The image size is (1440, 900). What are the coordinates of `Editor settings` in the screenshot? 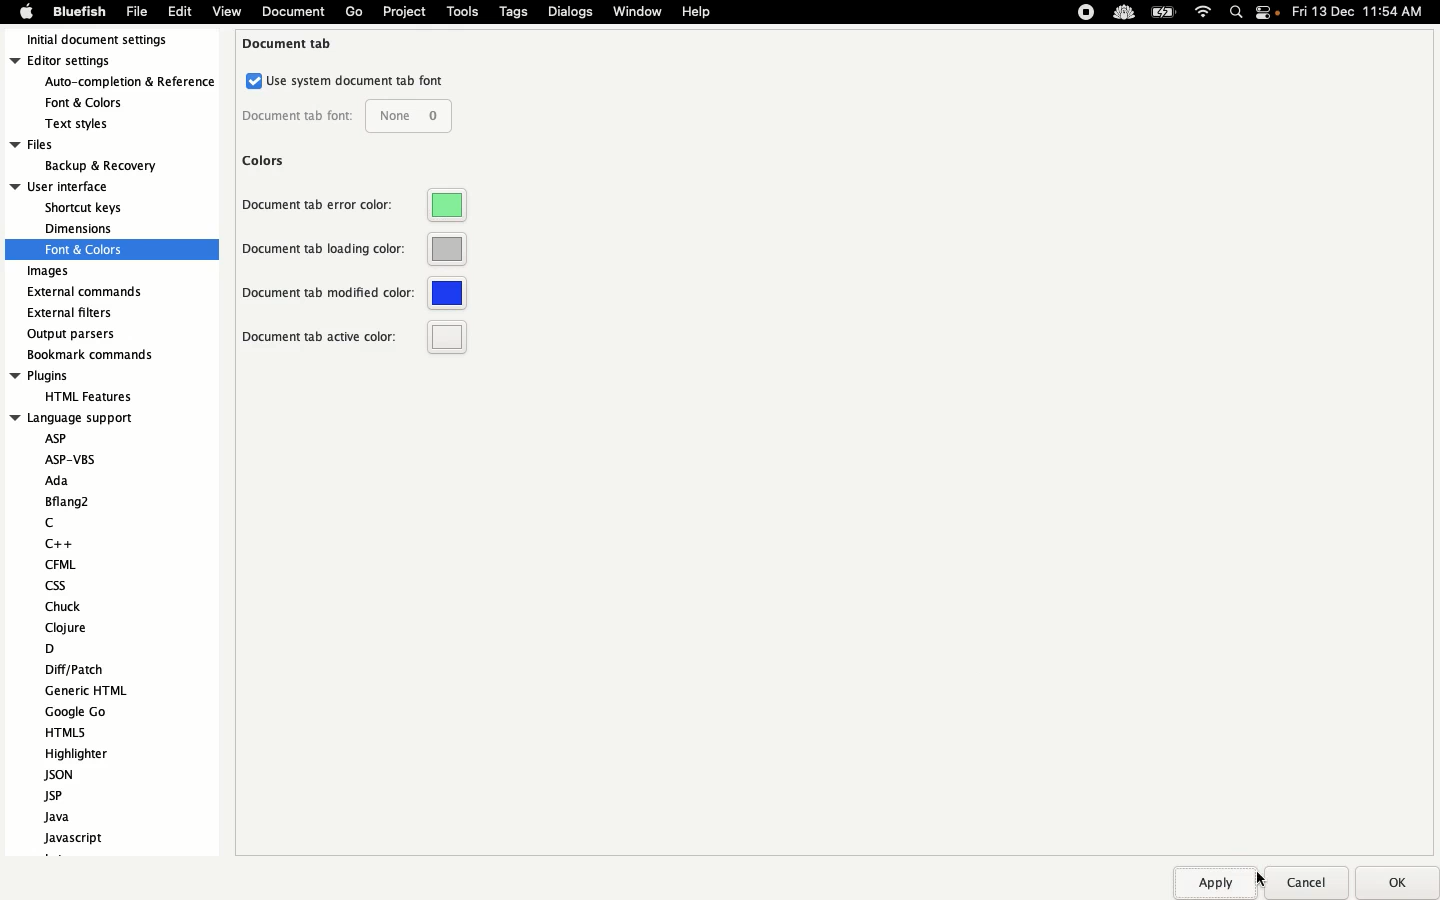 It's located at (108, 62).